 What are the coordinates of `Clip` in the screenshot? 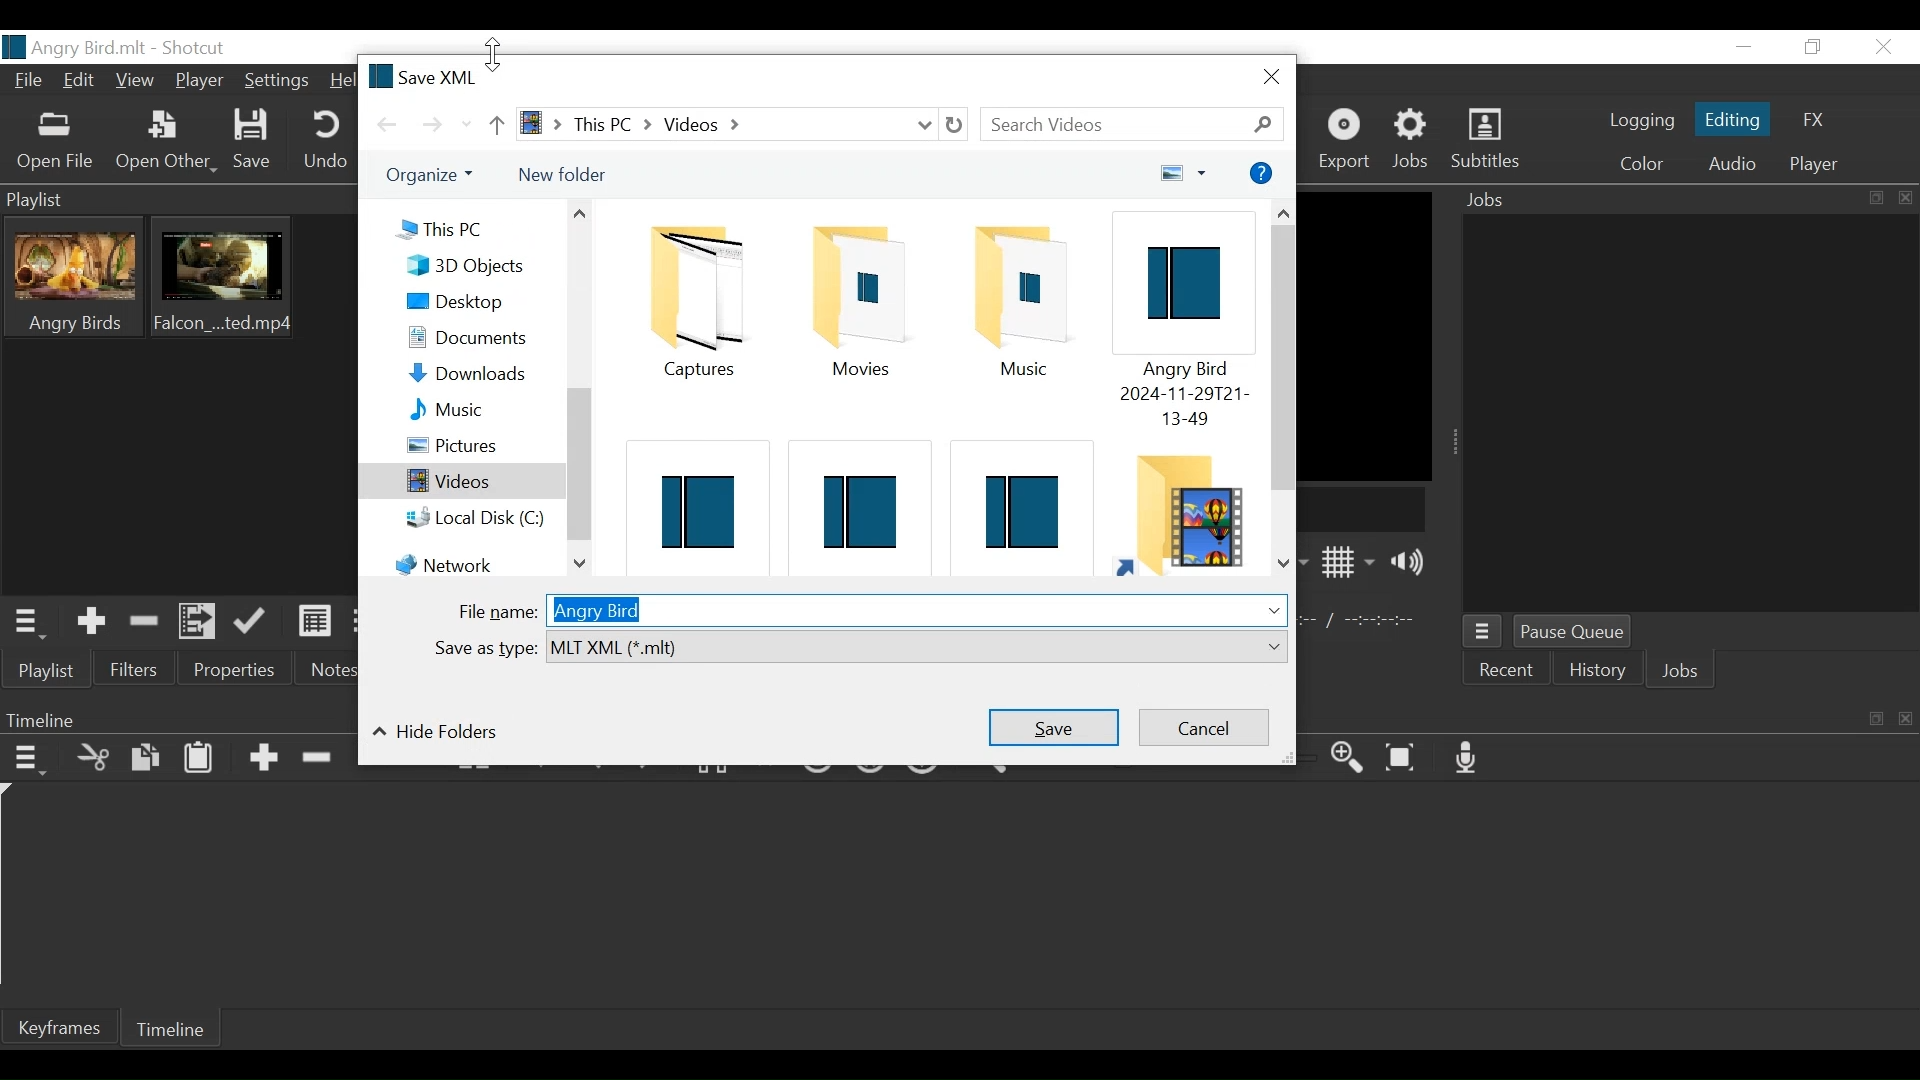 It's located at (224, 277).